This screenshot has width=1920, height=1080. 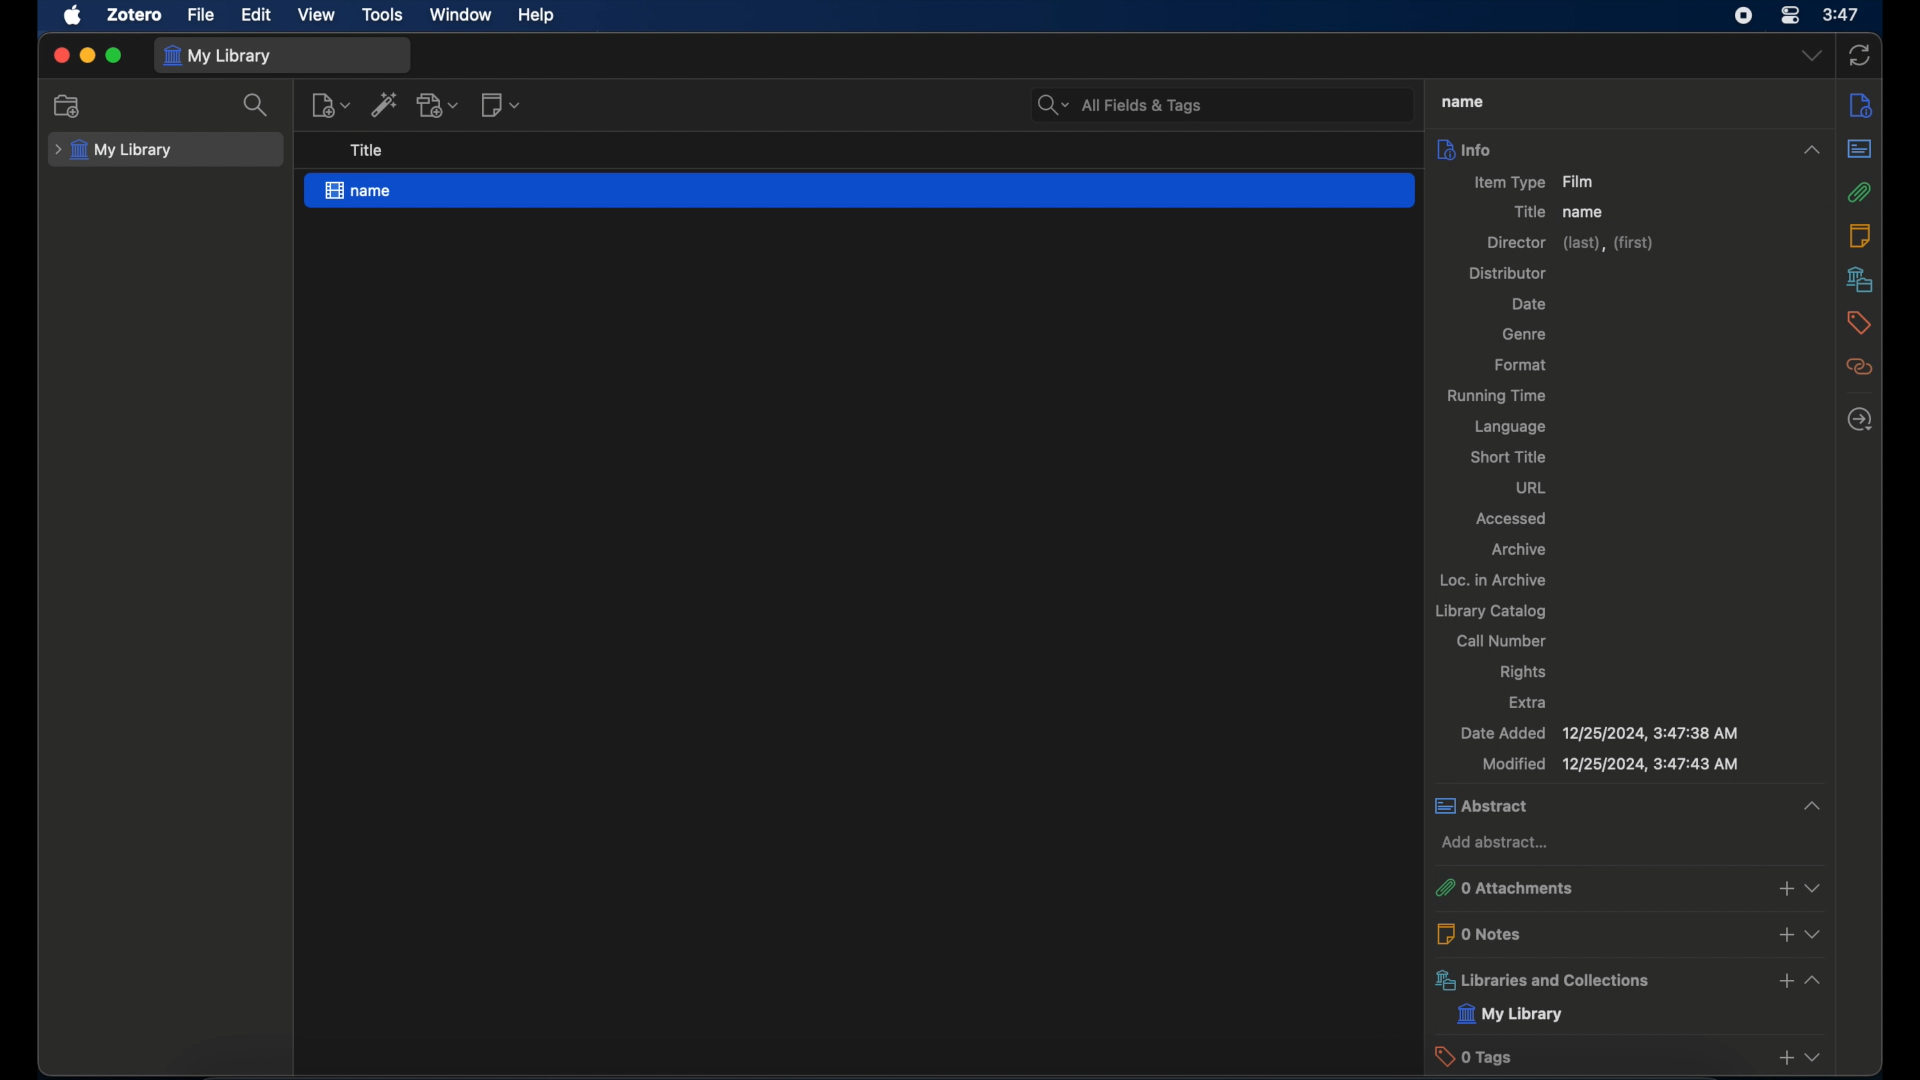 What do you see at coordinates (1744, 16) in the screenshot?
I see `screen recorder` at bounding box center [1744, 16].